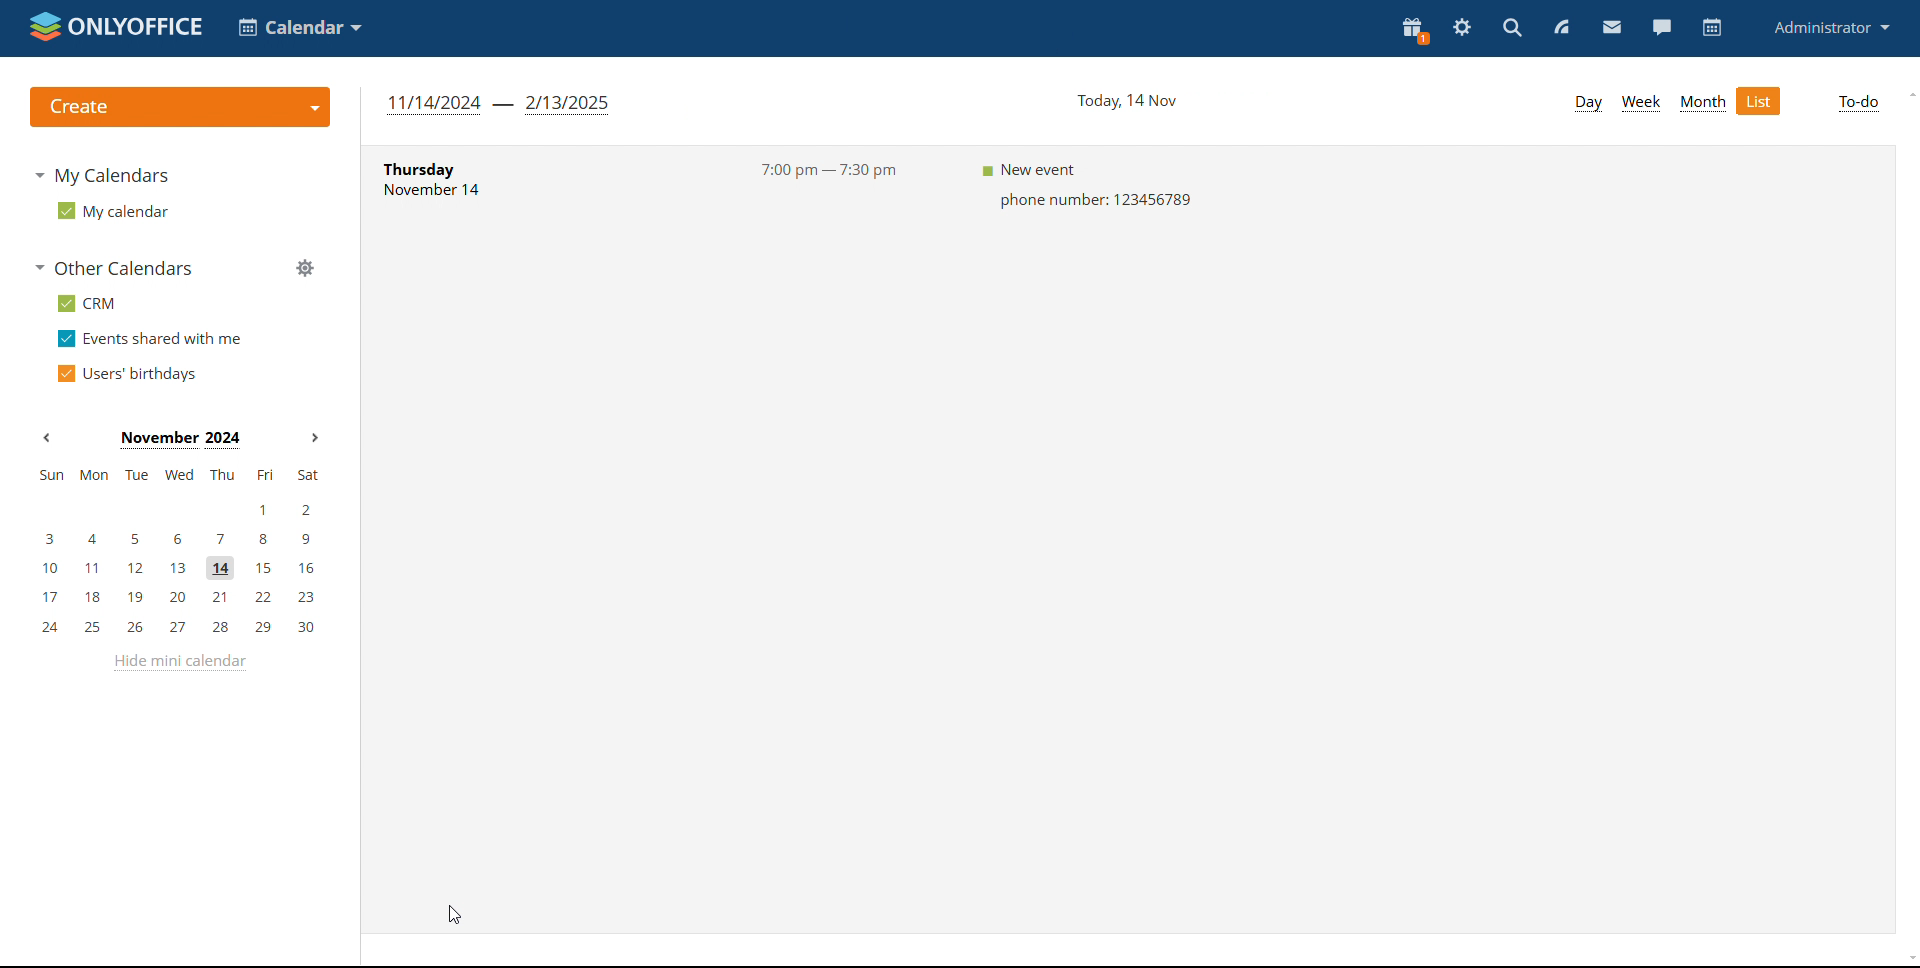 Image resolution: width=1920 pixels, height=968 pixels. What do you see at coordinates (1562, 28) in the screenshot?
I see `feed` at bounding box center [1562, 28].